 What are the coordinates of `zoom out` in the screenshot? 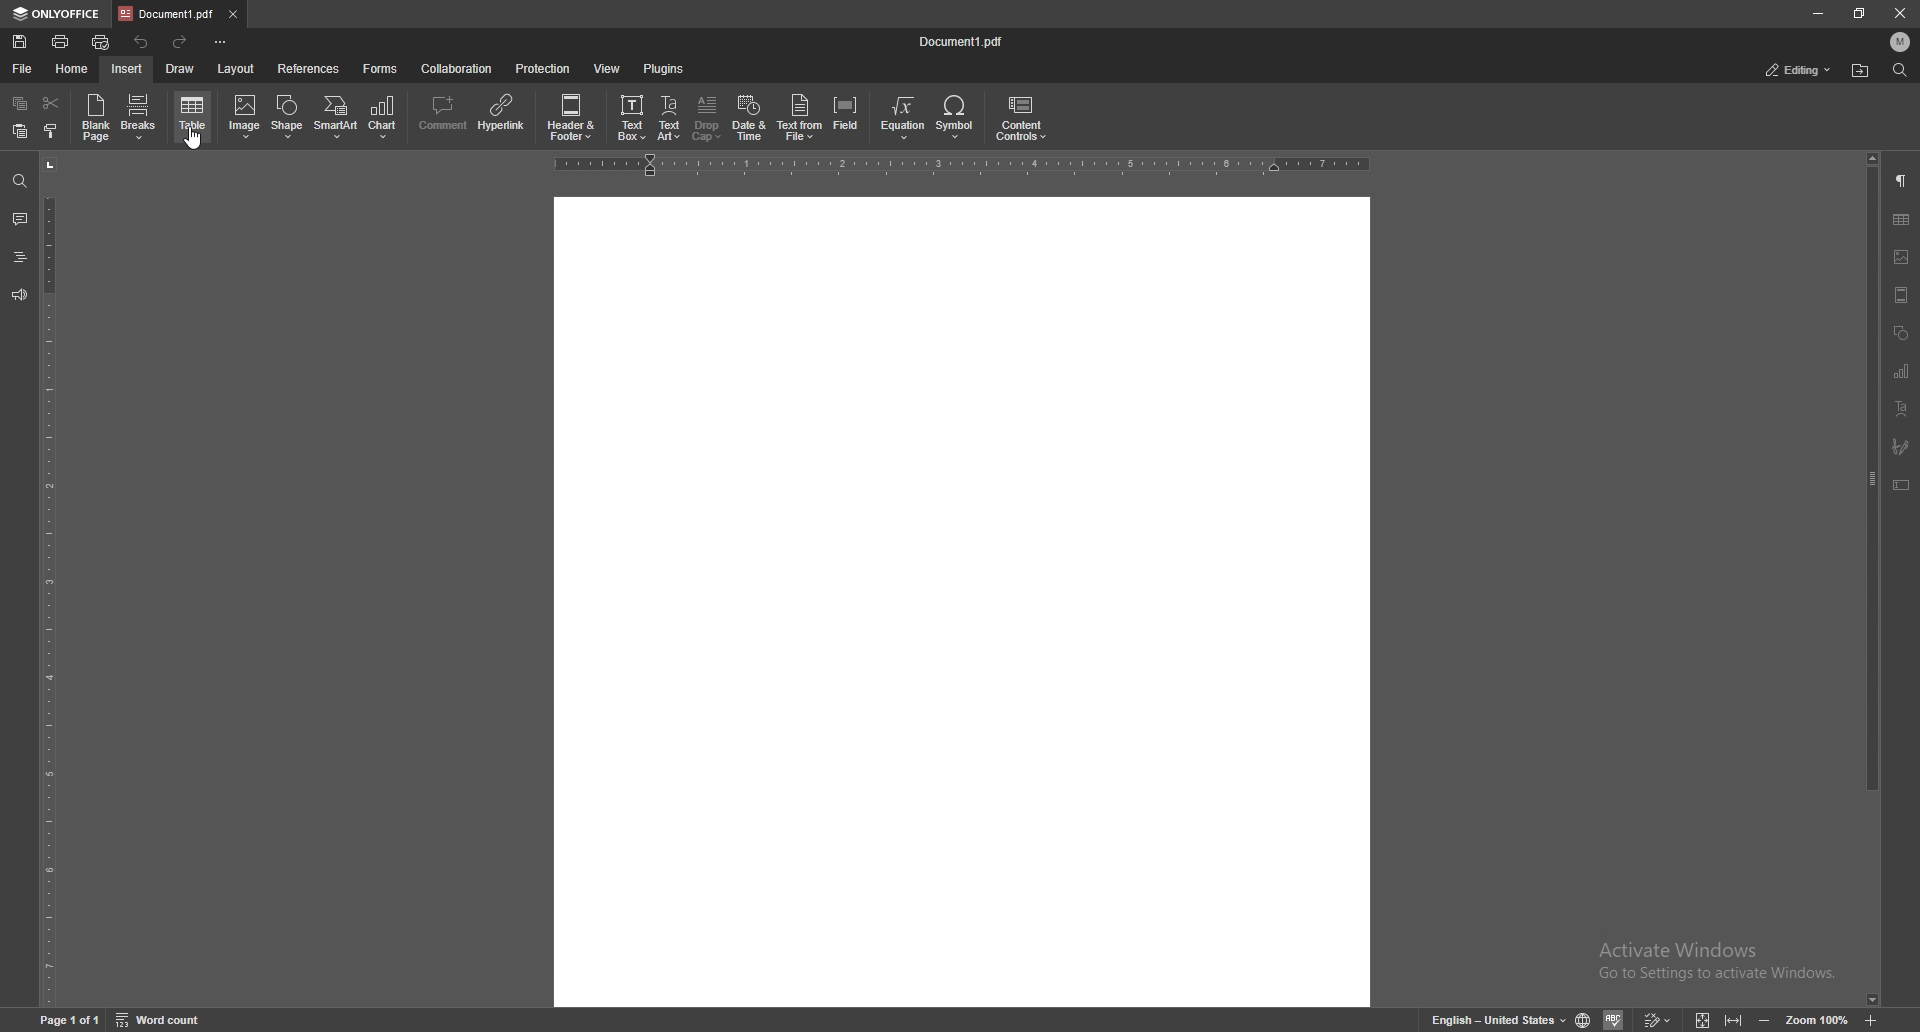 It's located at (1767, 1019).